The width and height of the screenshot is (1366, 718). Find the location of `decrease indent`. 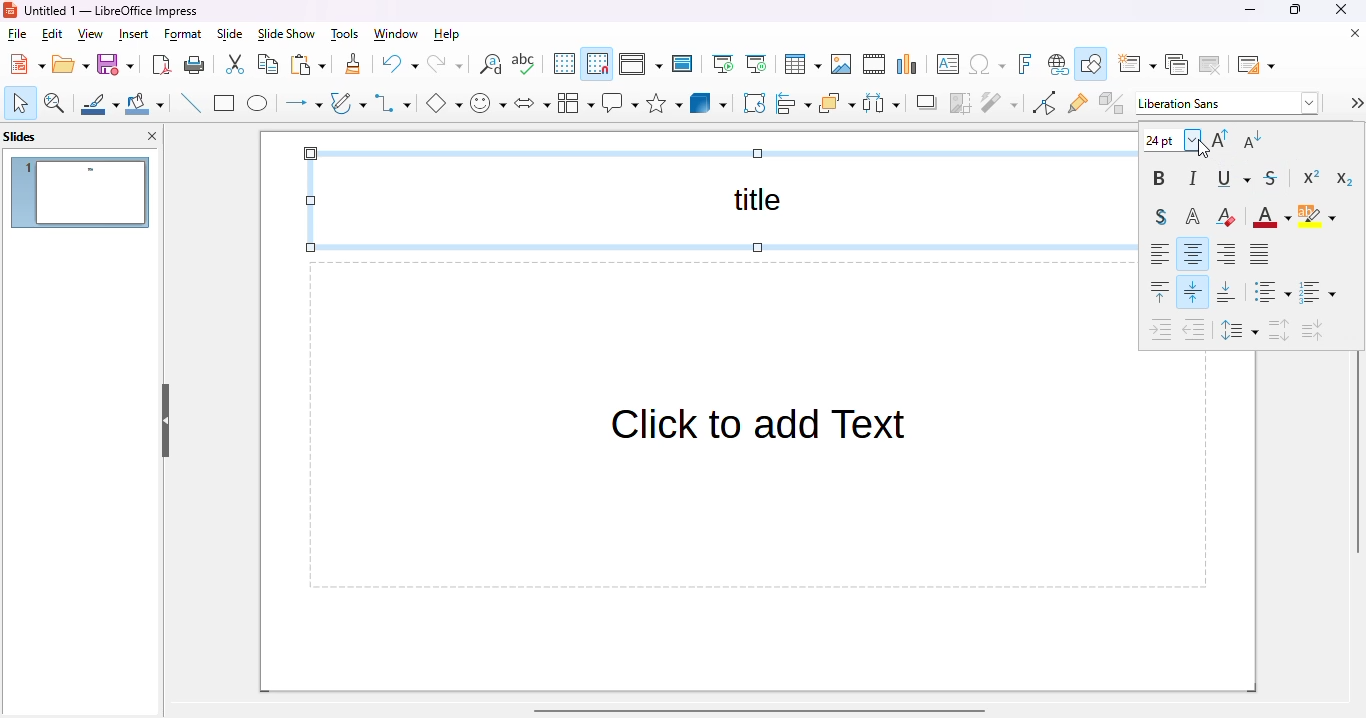

decrease indent is located at coordinates (1194, 331).